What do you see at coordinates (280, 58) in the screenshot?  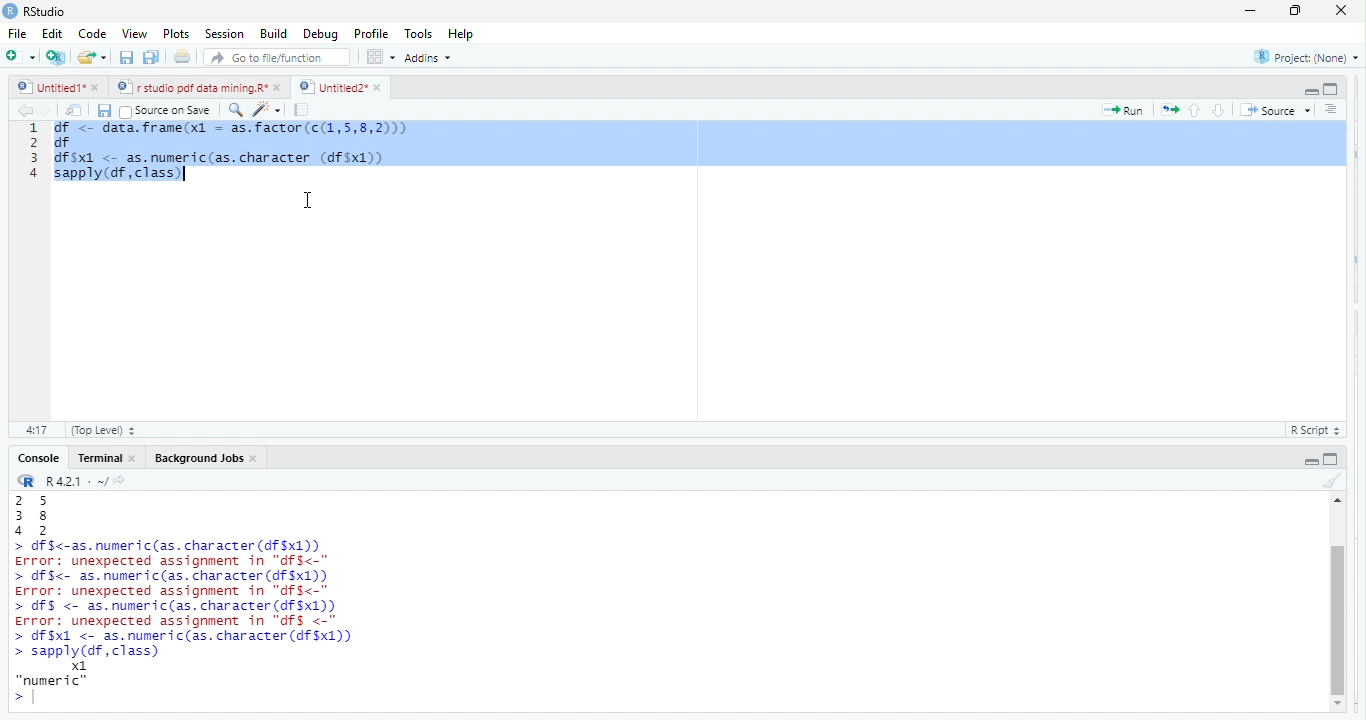 I see ` Goto fileffunction ` at bounding box center [280, 58].